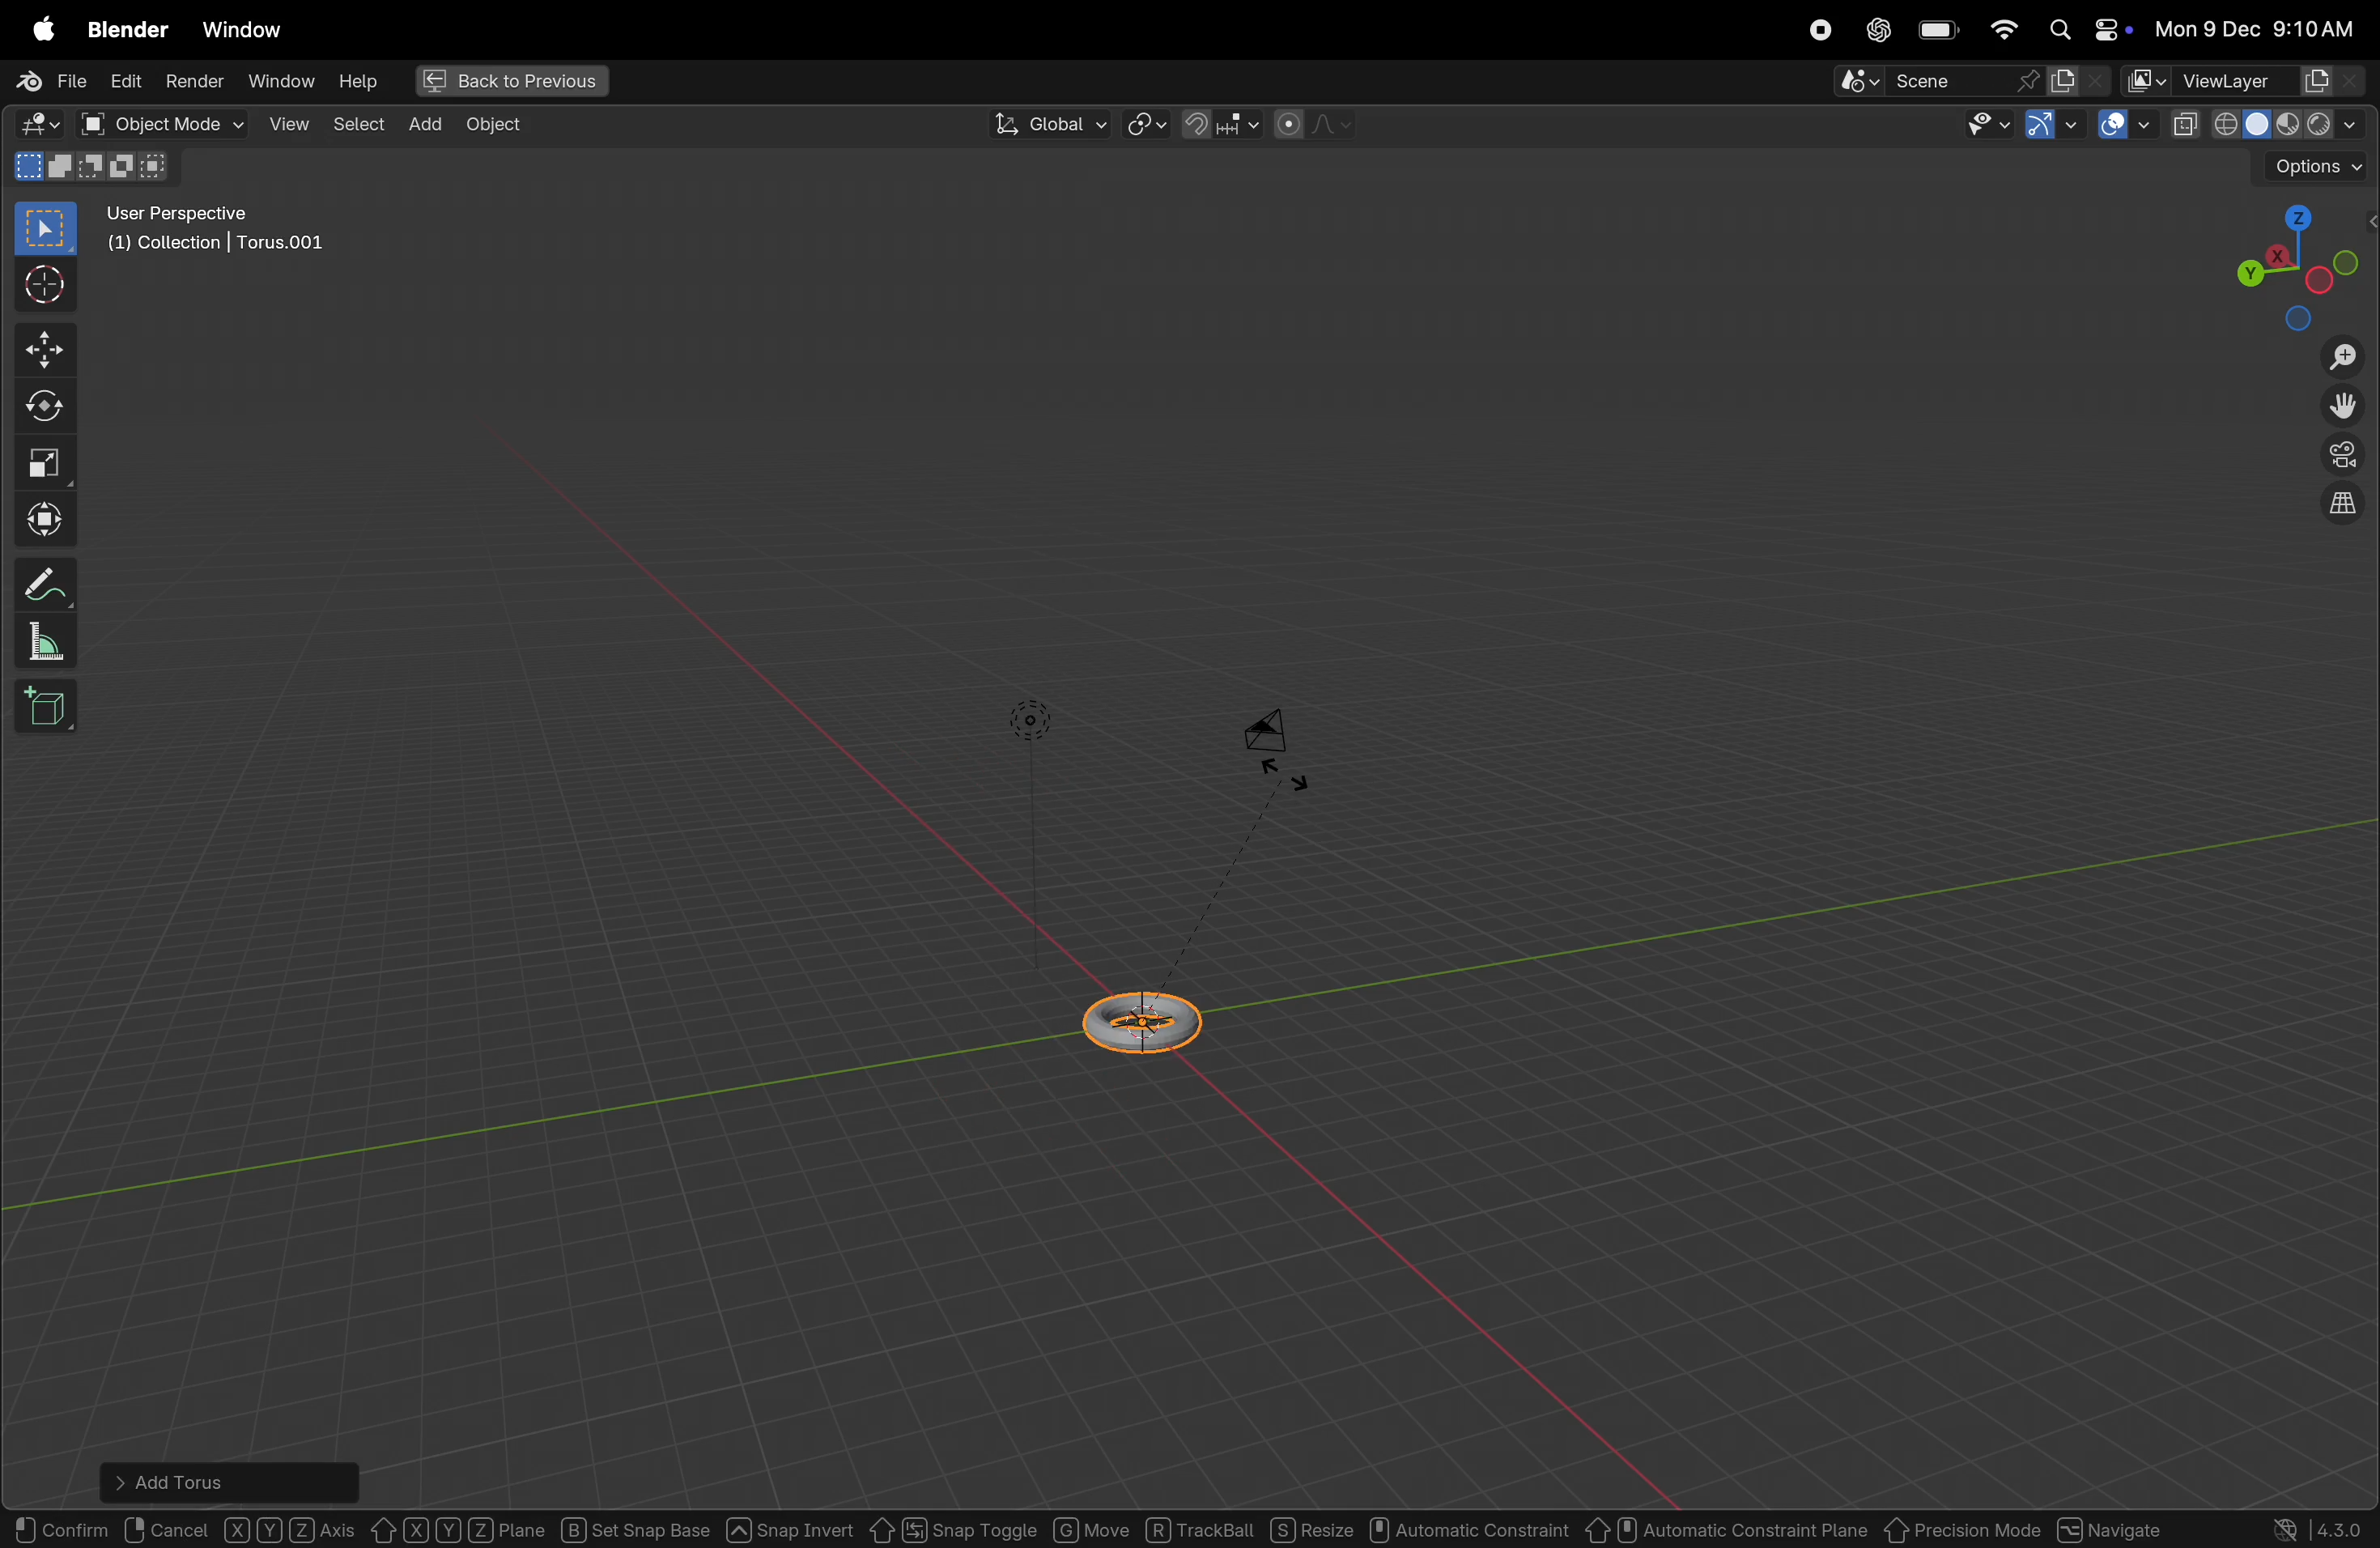 This screenshot has width=2380, height=1548. I want to click on lights, so click(1031, 720).